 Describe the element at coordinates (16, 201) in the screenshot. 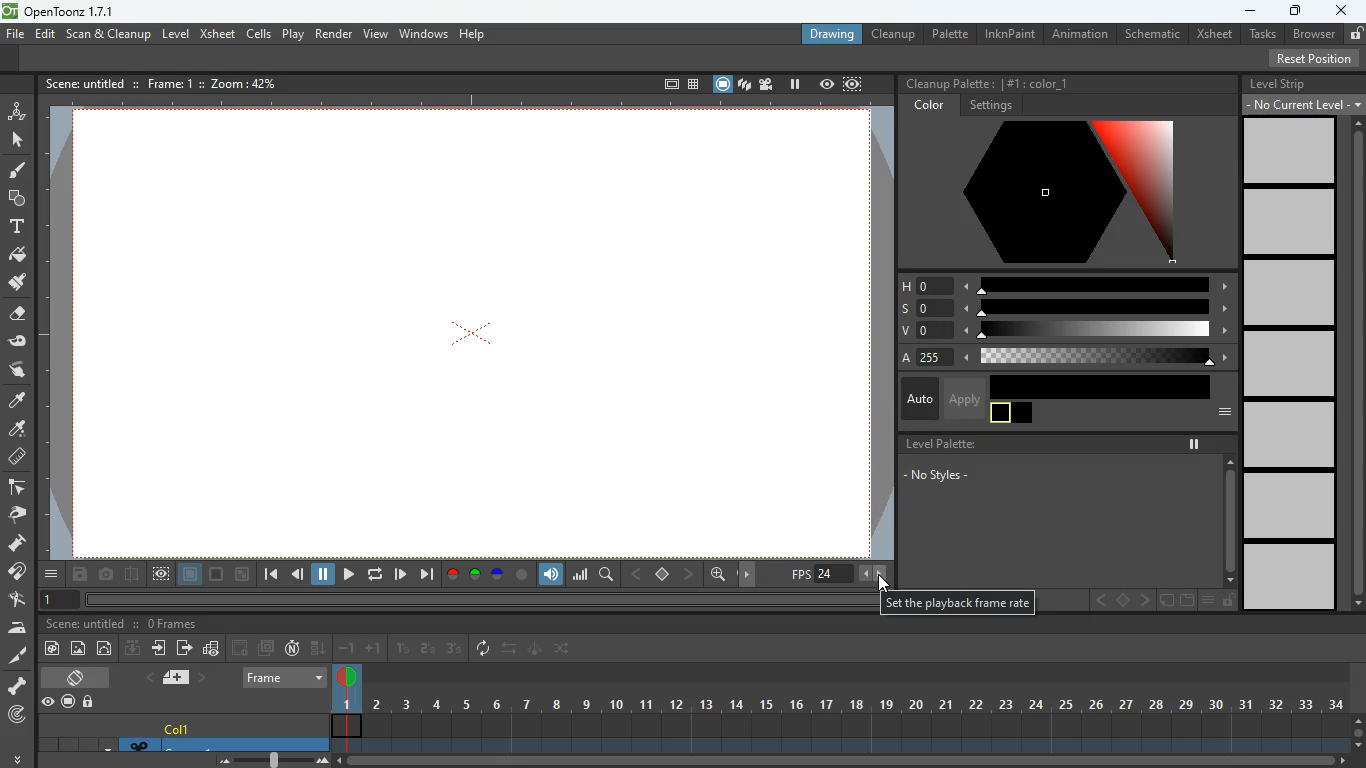

I see `shapes` at that location.